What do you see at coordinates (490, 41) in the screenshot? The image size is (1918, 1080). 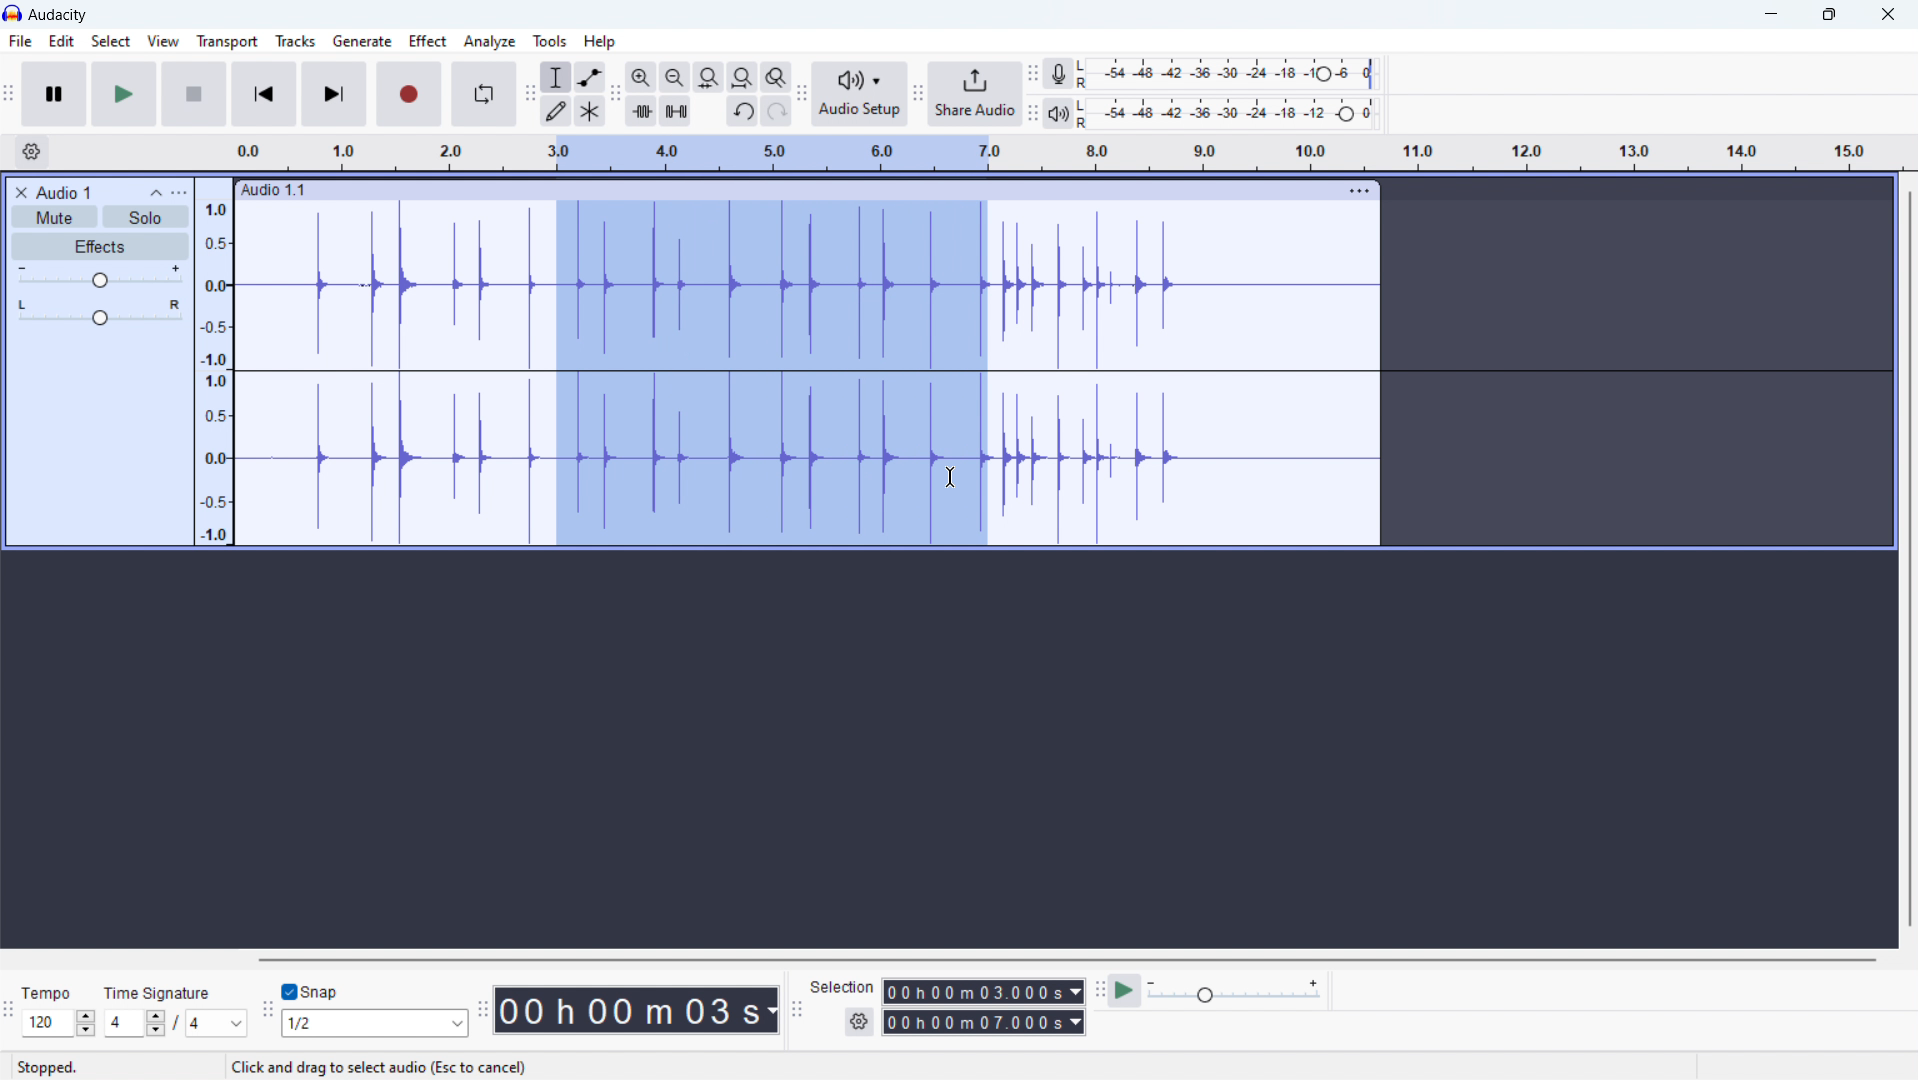 I see `analyze` at bounding box center [490, 41].